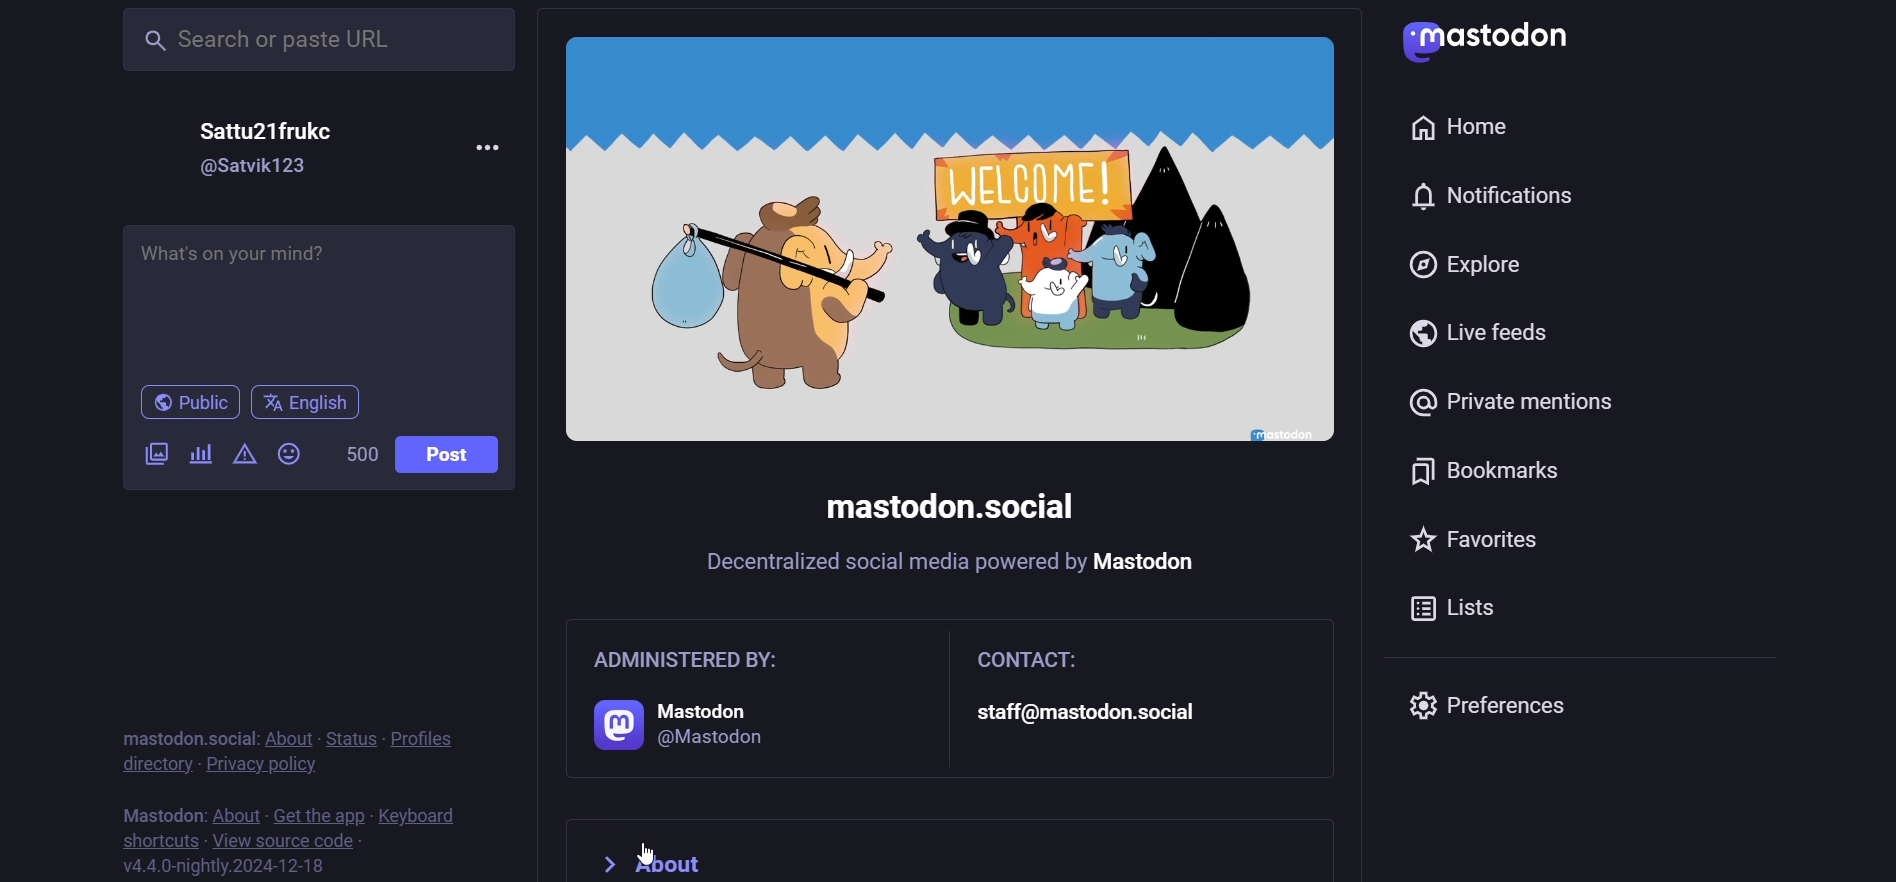 This screenshot has height=882, width=1896. Describe the element at coordinates (347, 736) in the screenshot. I see `status` at that location.